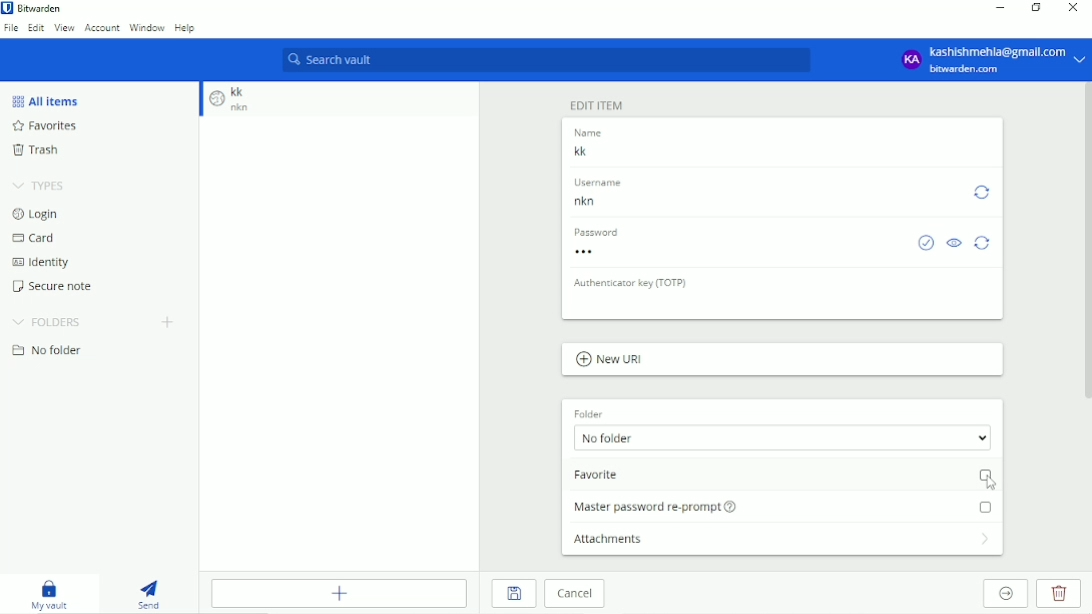  I want to click on Search vault, so click(544, 60).